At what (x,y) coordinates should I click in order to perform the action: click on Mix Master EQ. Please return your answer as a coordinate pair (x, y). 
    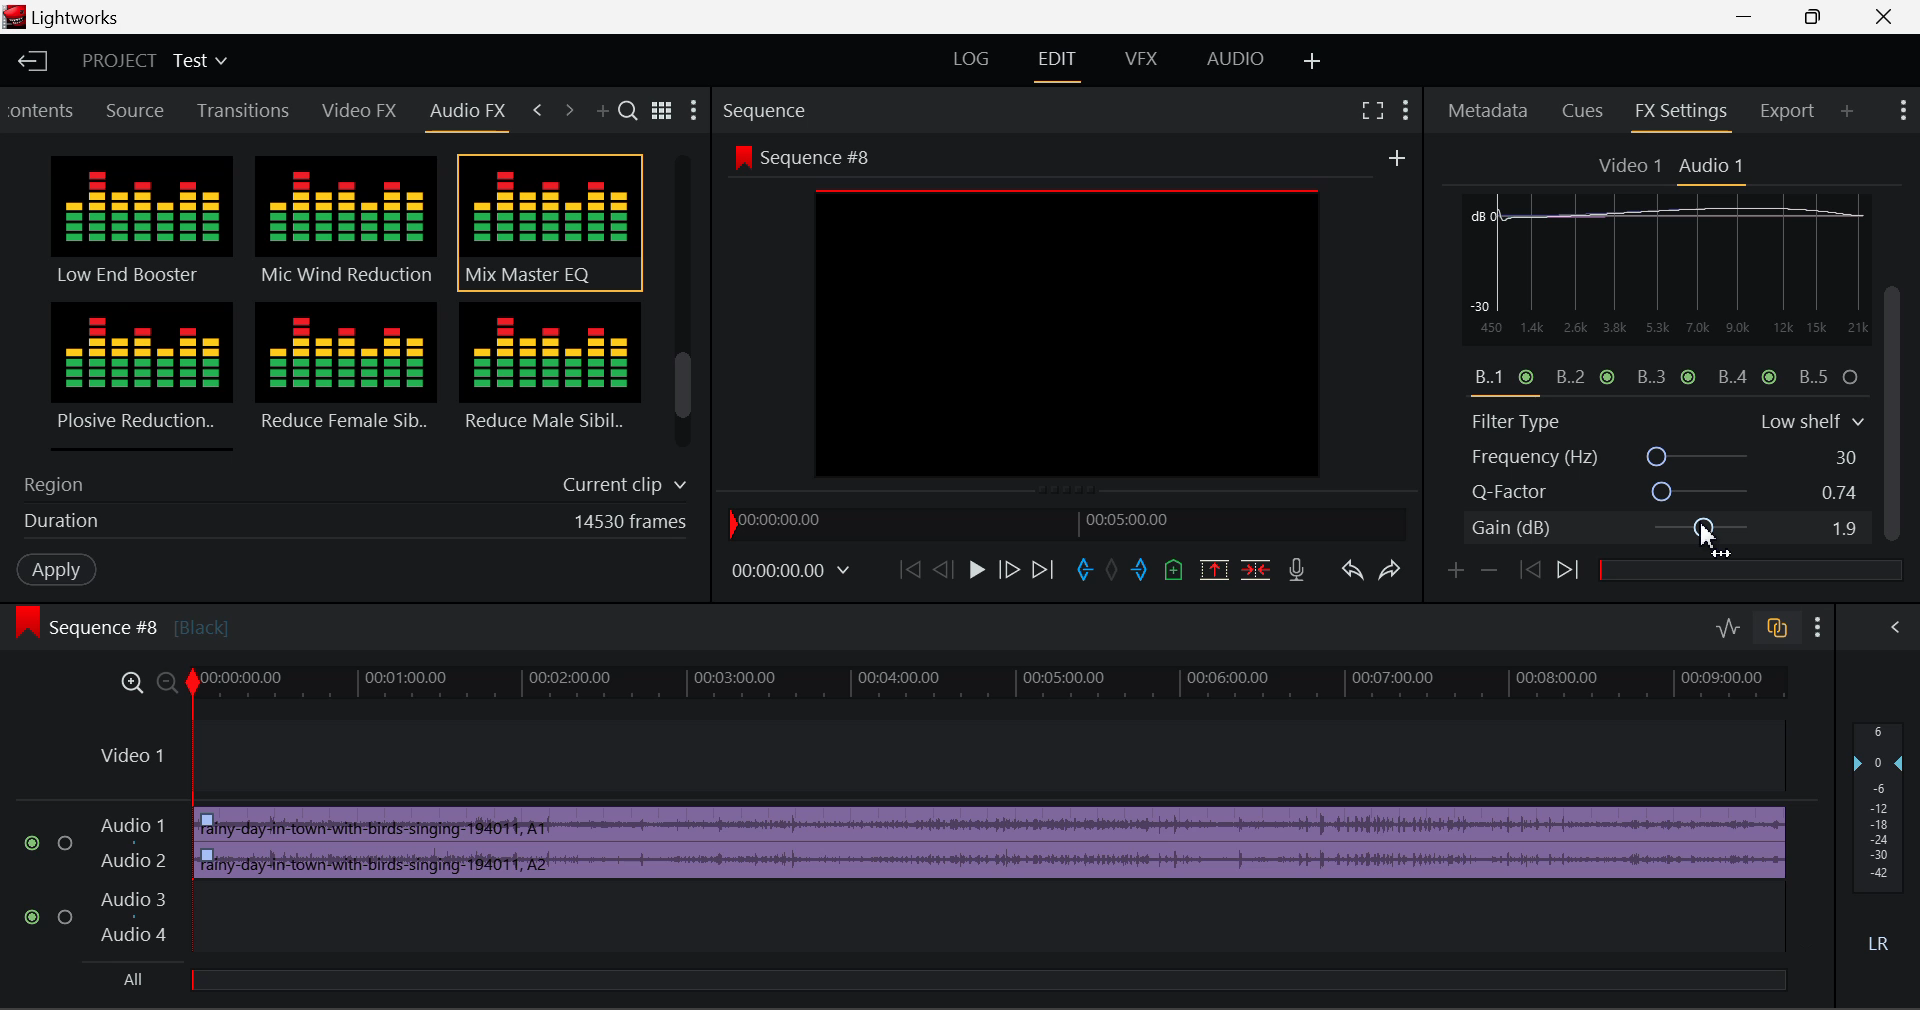
    Looking at the image, I should click on (546, 223).